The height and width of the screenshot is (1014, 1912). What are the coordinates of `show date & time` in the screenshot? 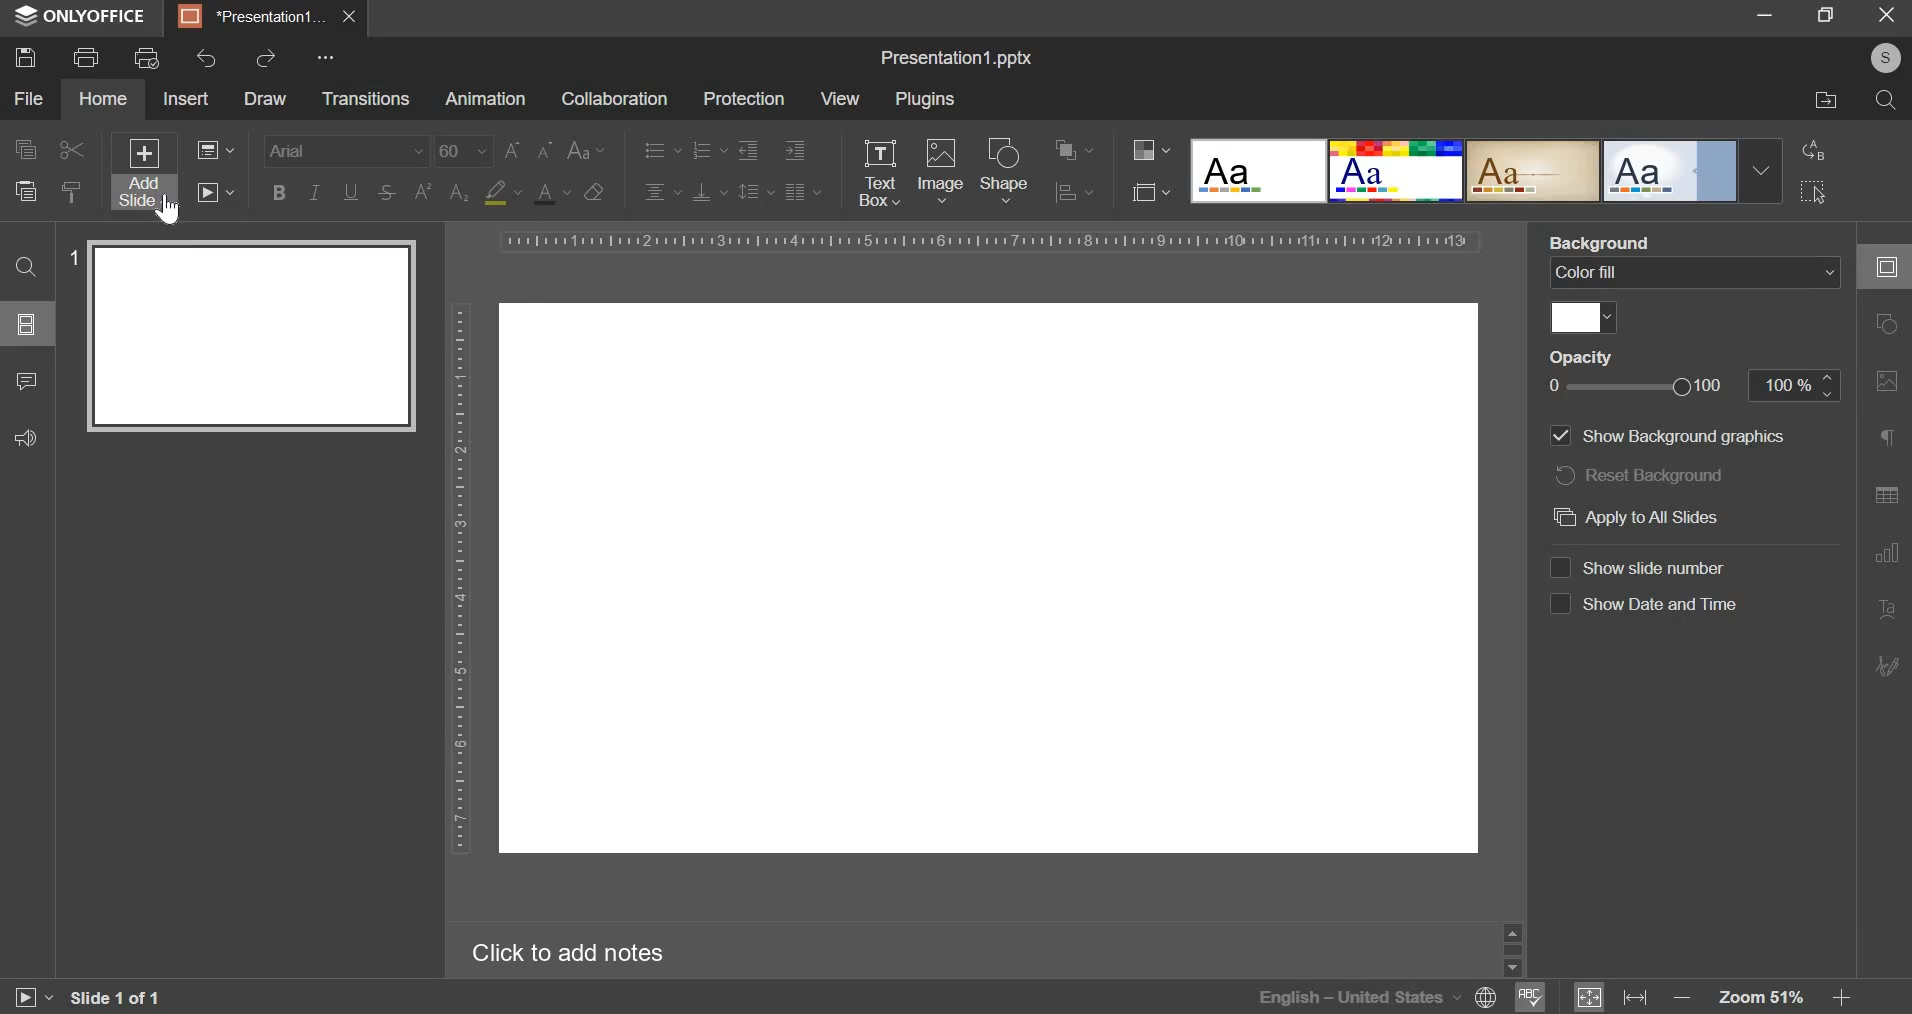 It's located at (1646, 603).